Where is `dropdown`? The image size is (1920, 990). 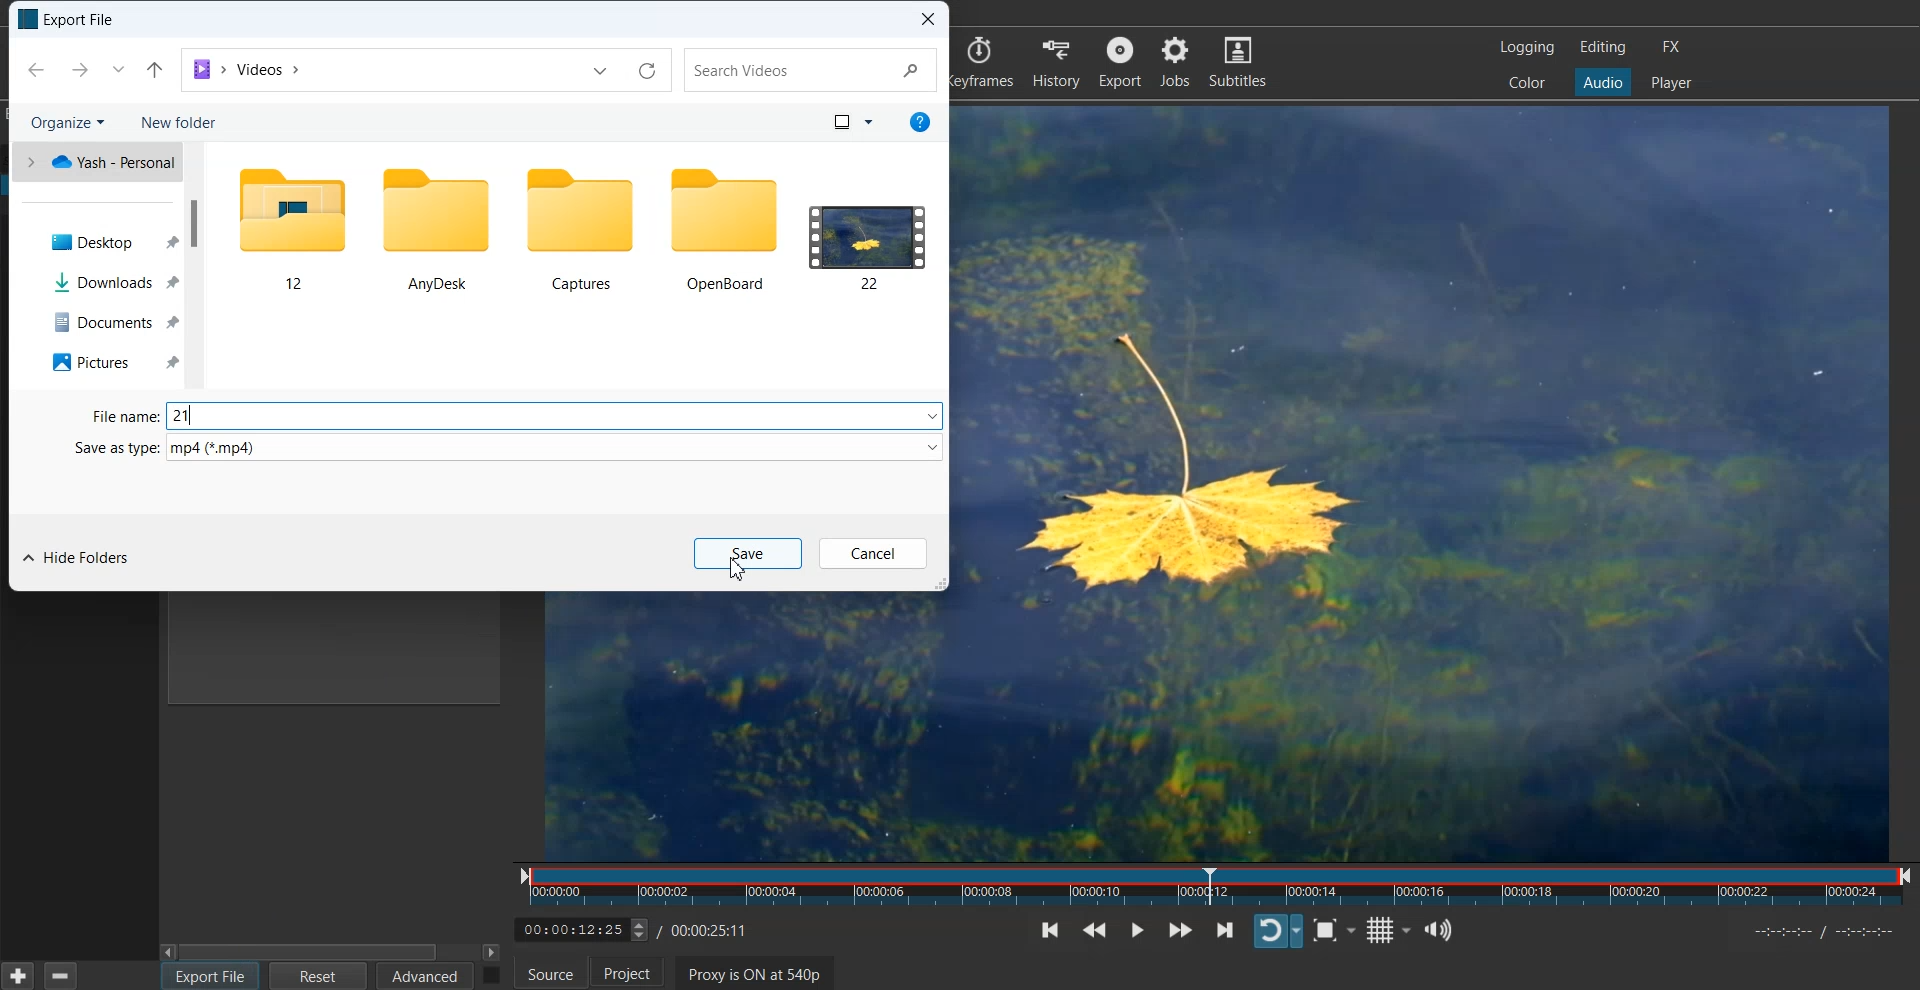
dropdown is located at coordinates (597, 72).